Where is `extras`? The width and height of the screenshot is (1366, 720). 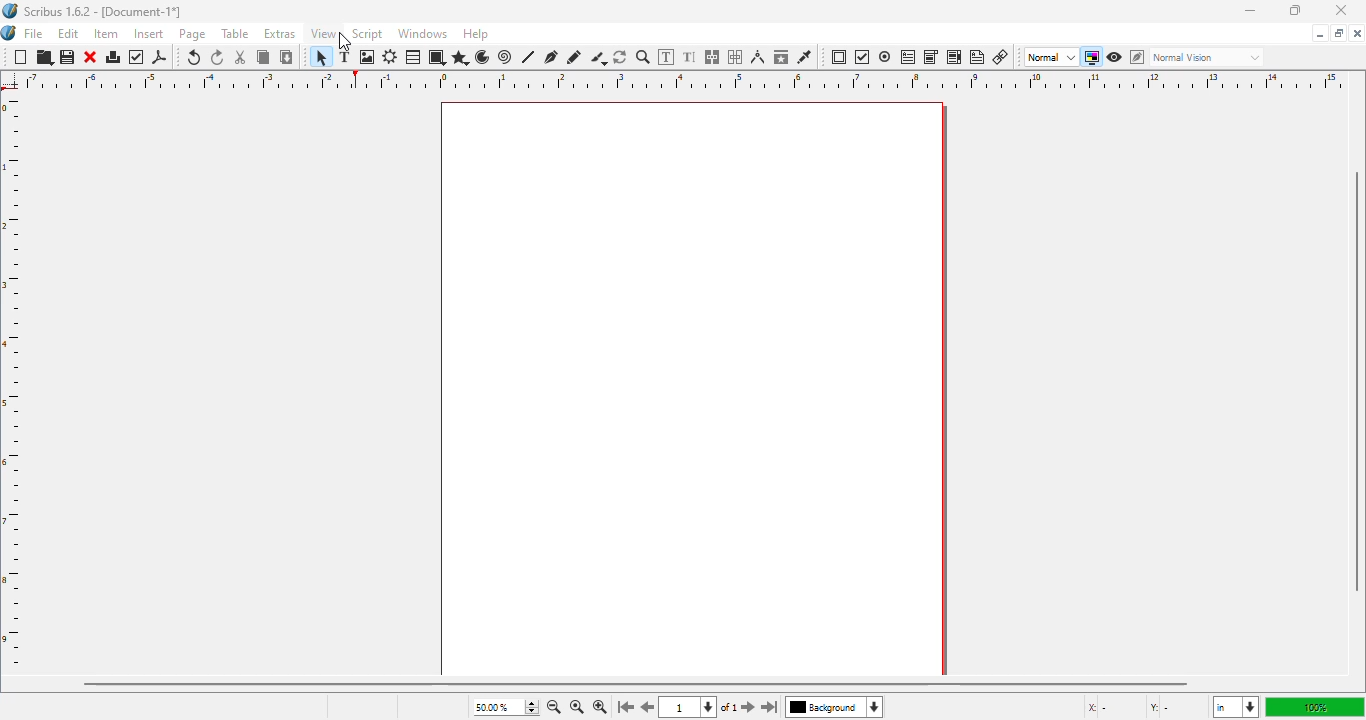
extras is located at coordinates (280, 33).